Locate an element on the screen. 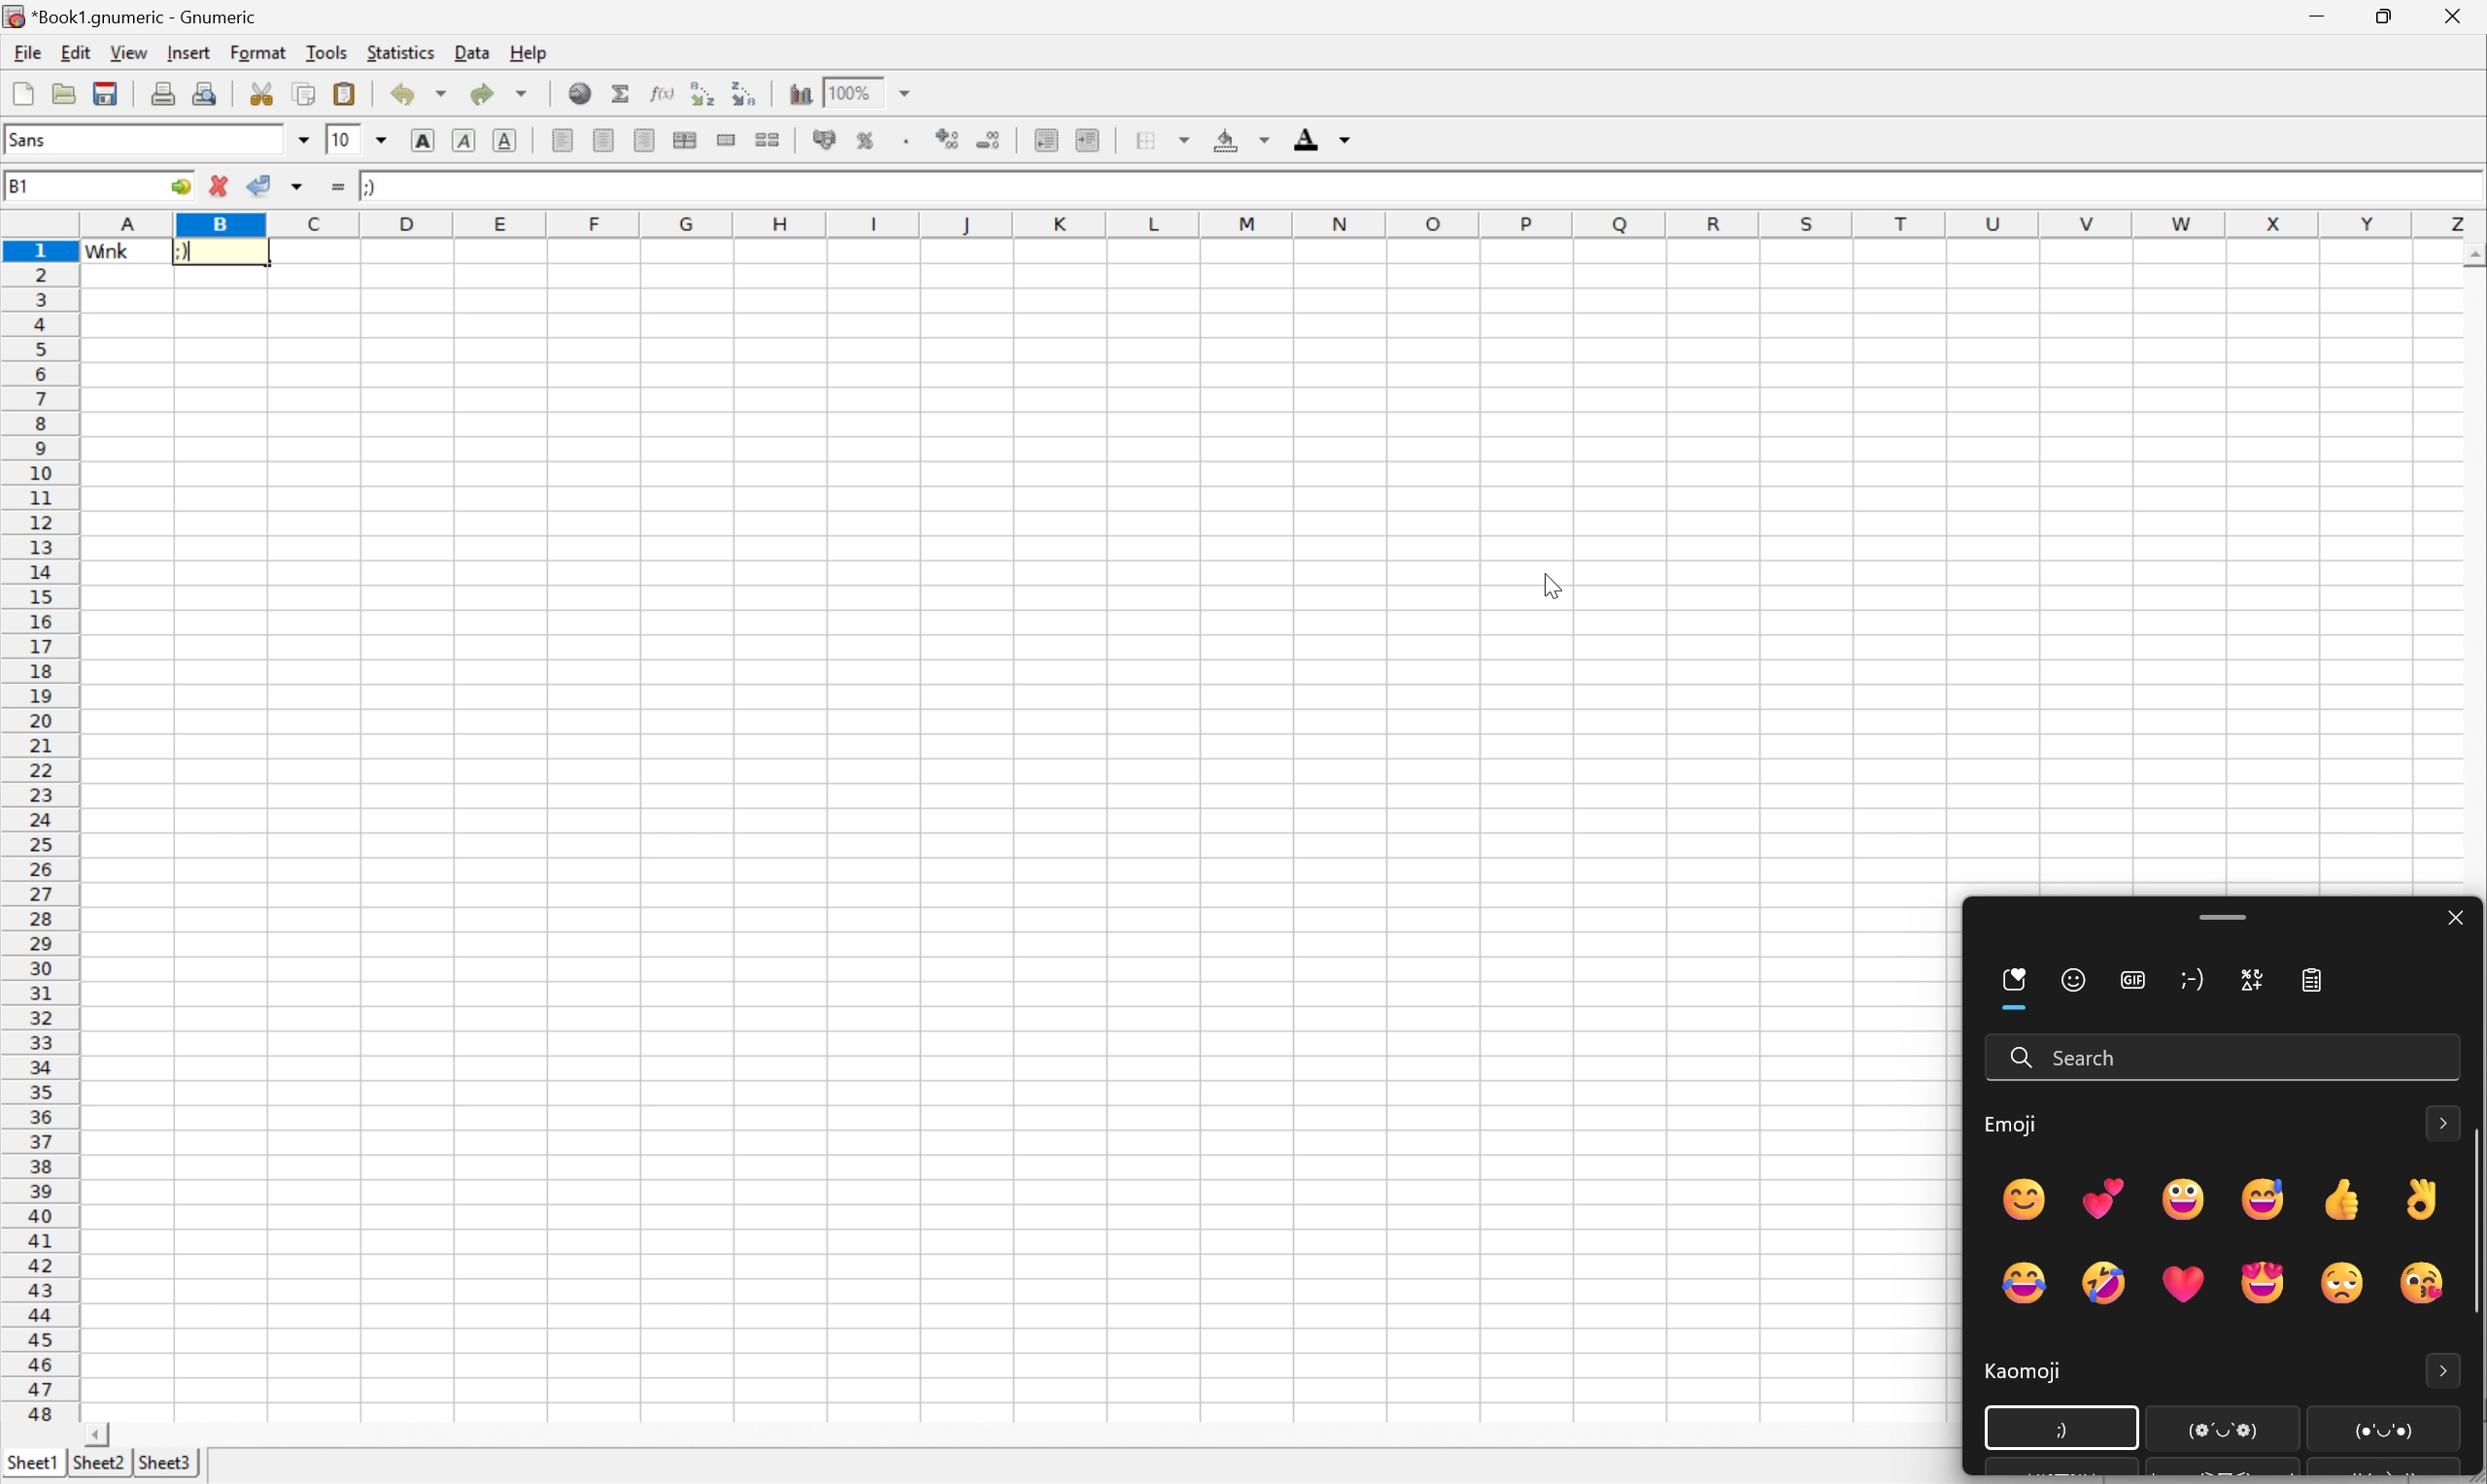 This screenshot has width=2487, height=1484. accept changes across selection is located at coordinates (297, 189).